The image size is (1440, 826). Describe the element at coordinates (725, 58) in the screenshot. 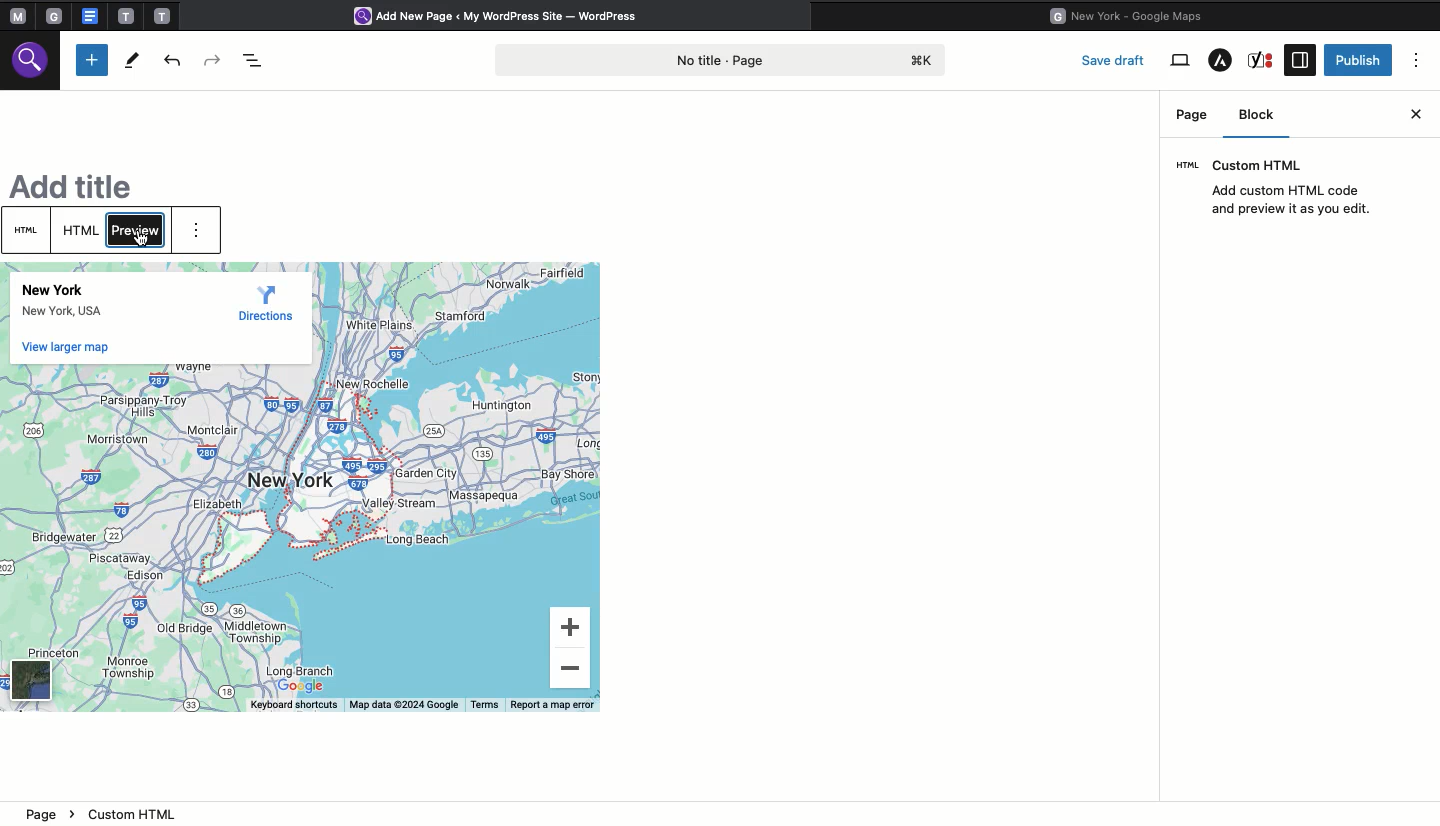

I see `Page` at that location.